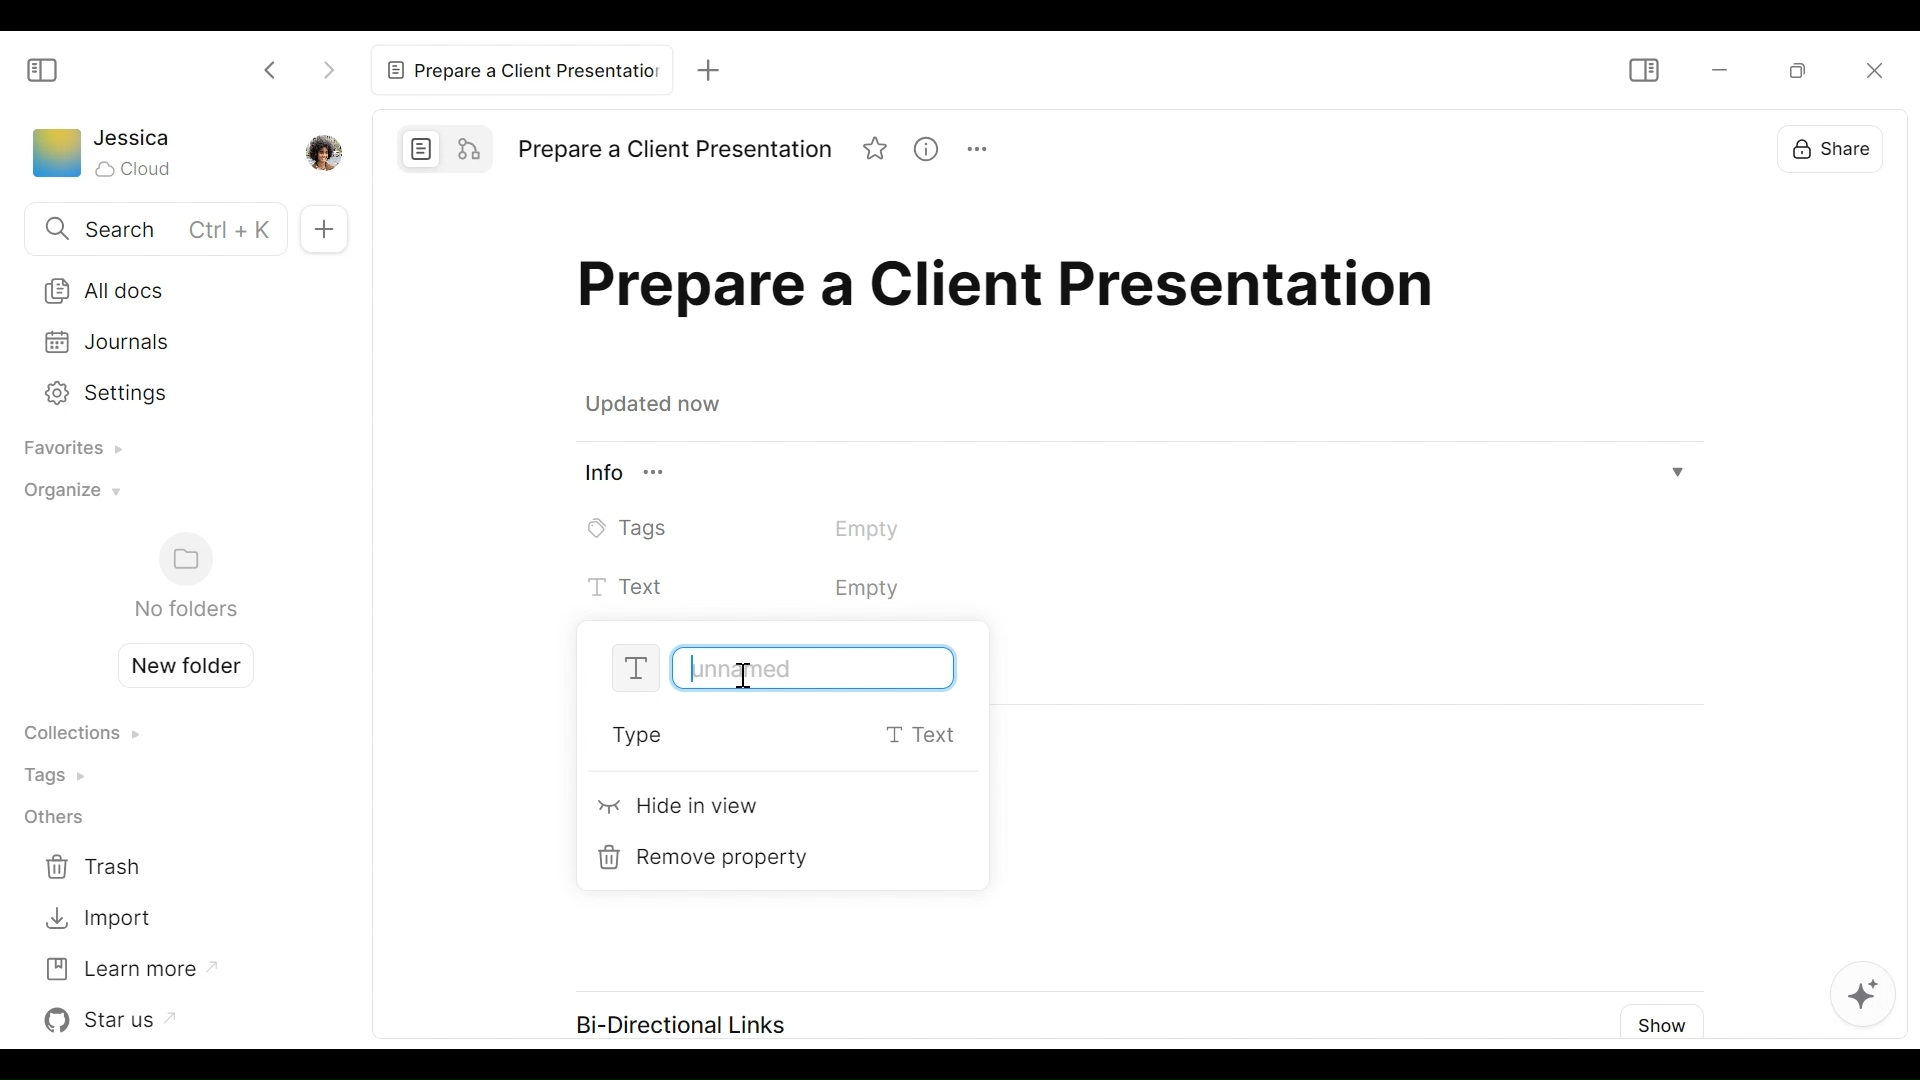  Describe the element at coordinates (136, 169) in the screenshot. I see `Cloud` at that location.